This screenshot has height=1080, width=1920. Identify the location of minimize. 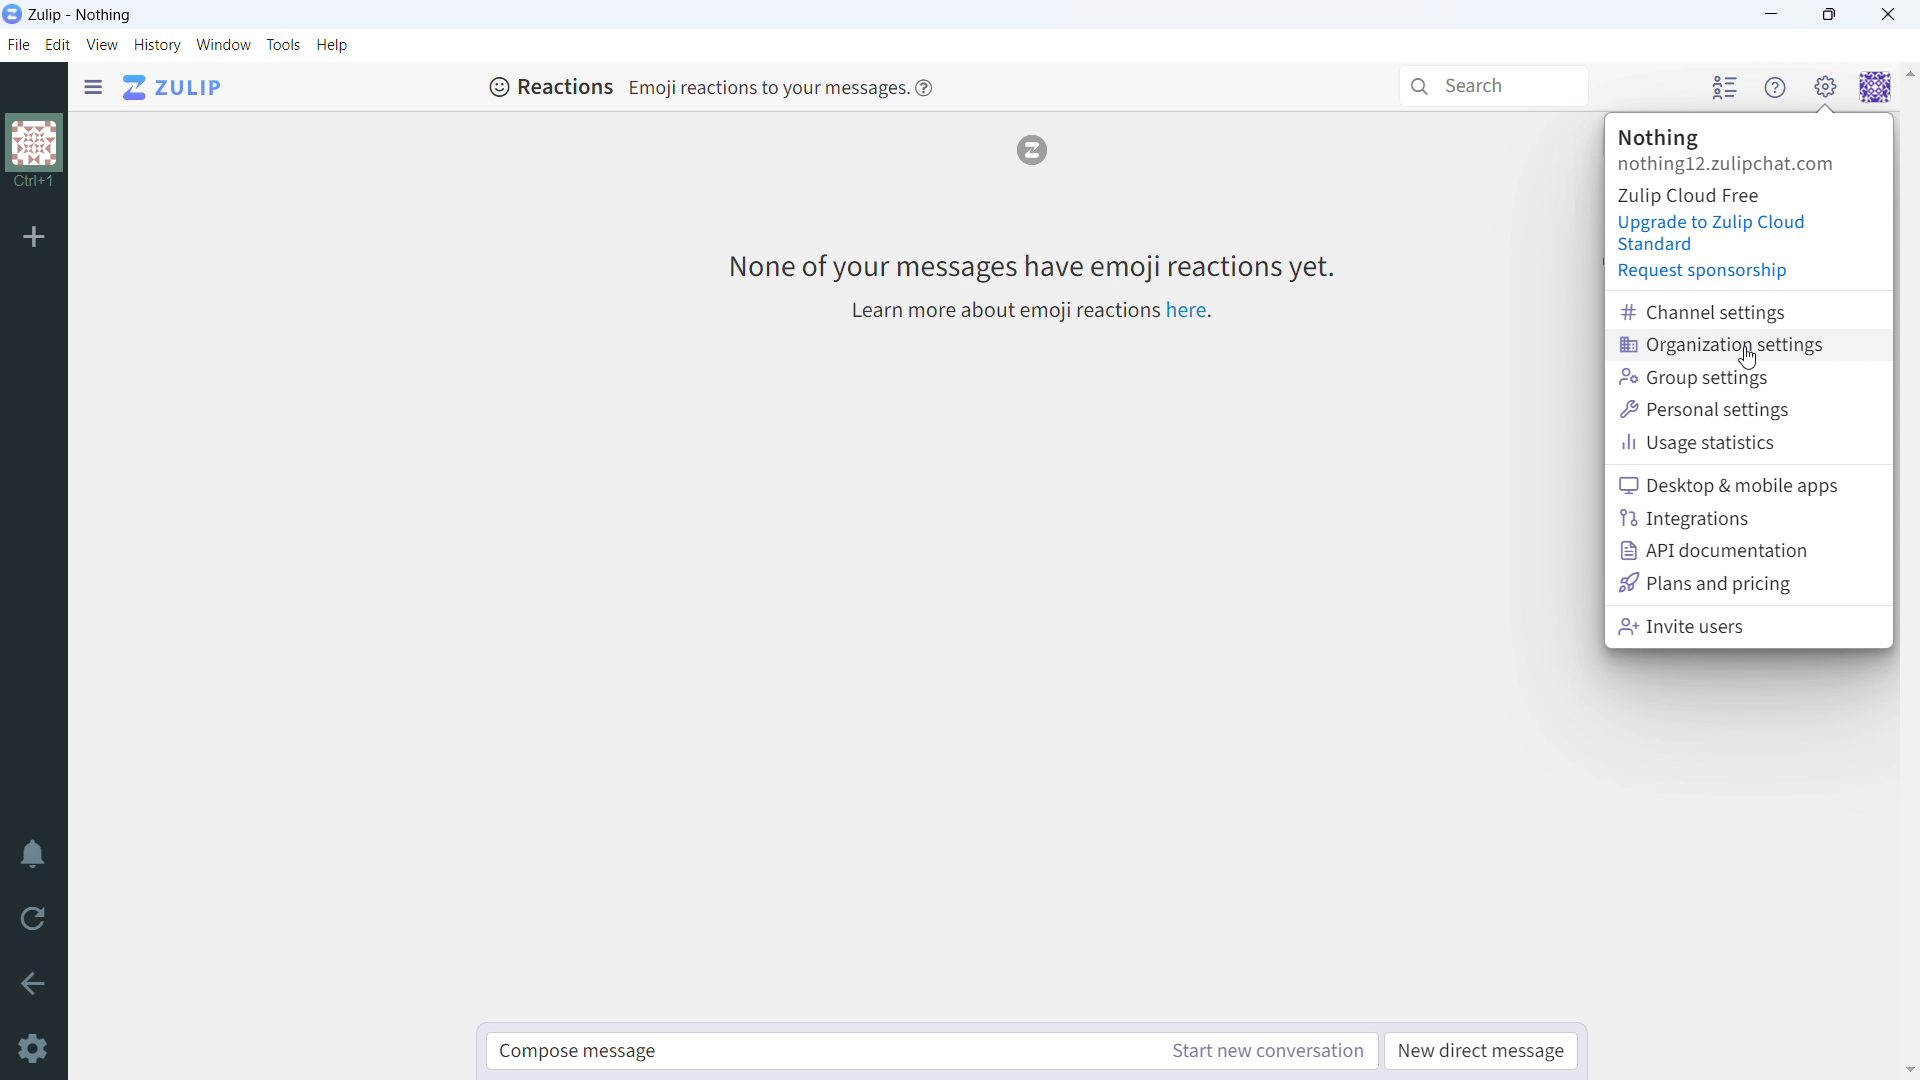
(1773, 14).